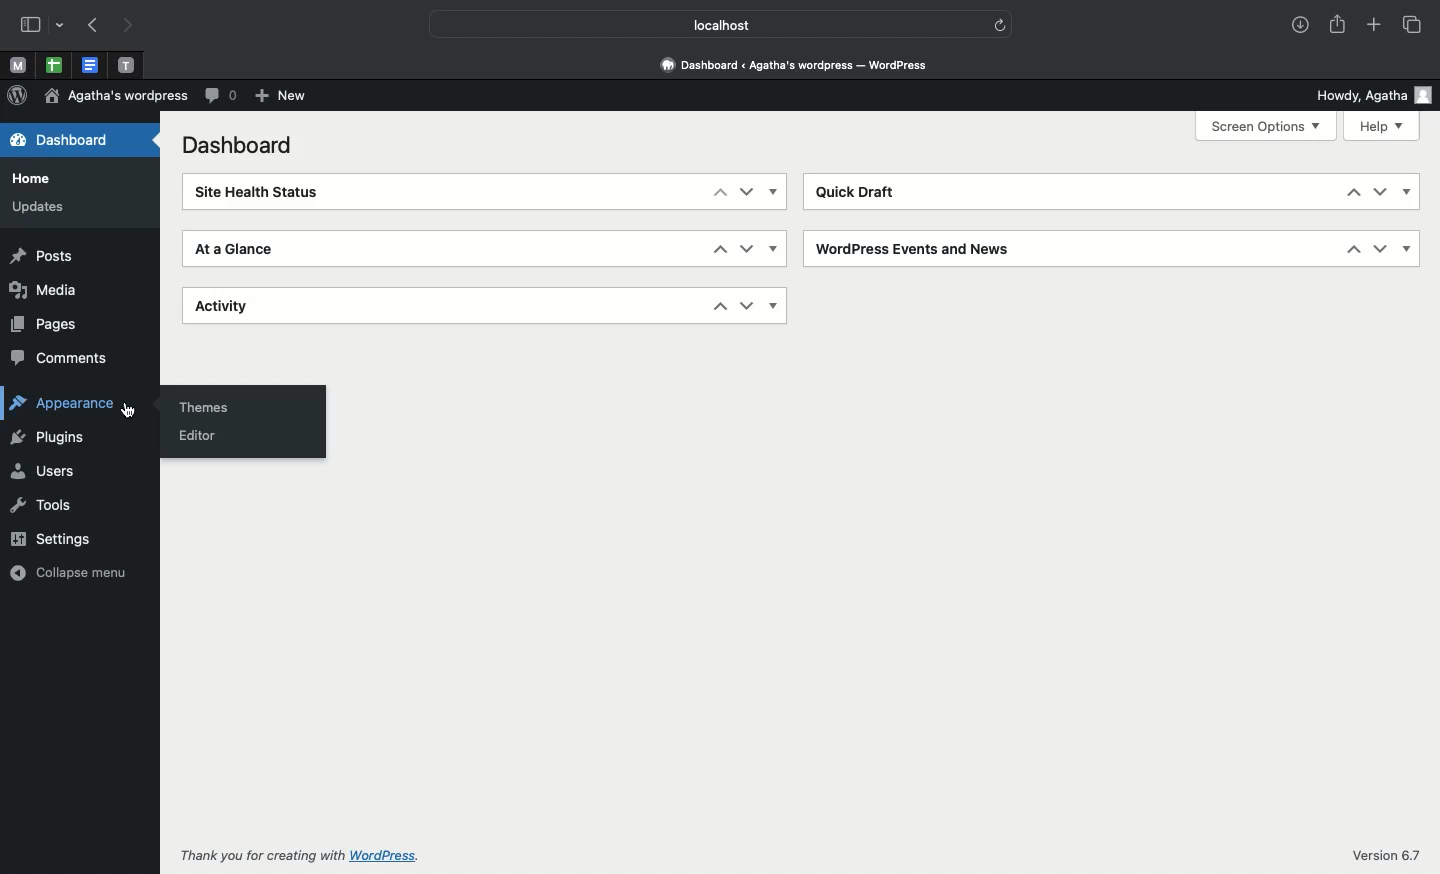 The height and width of the screenshot is (874, 1440). What do you see at coordinates (48, 539) in the screenshot?
I see `Settings` at bounding box center [48, 539].